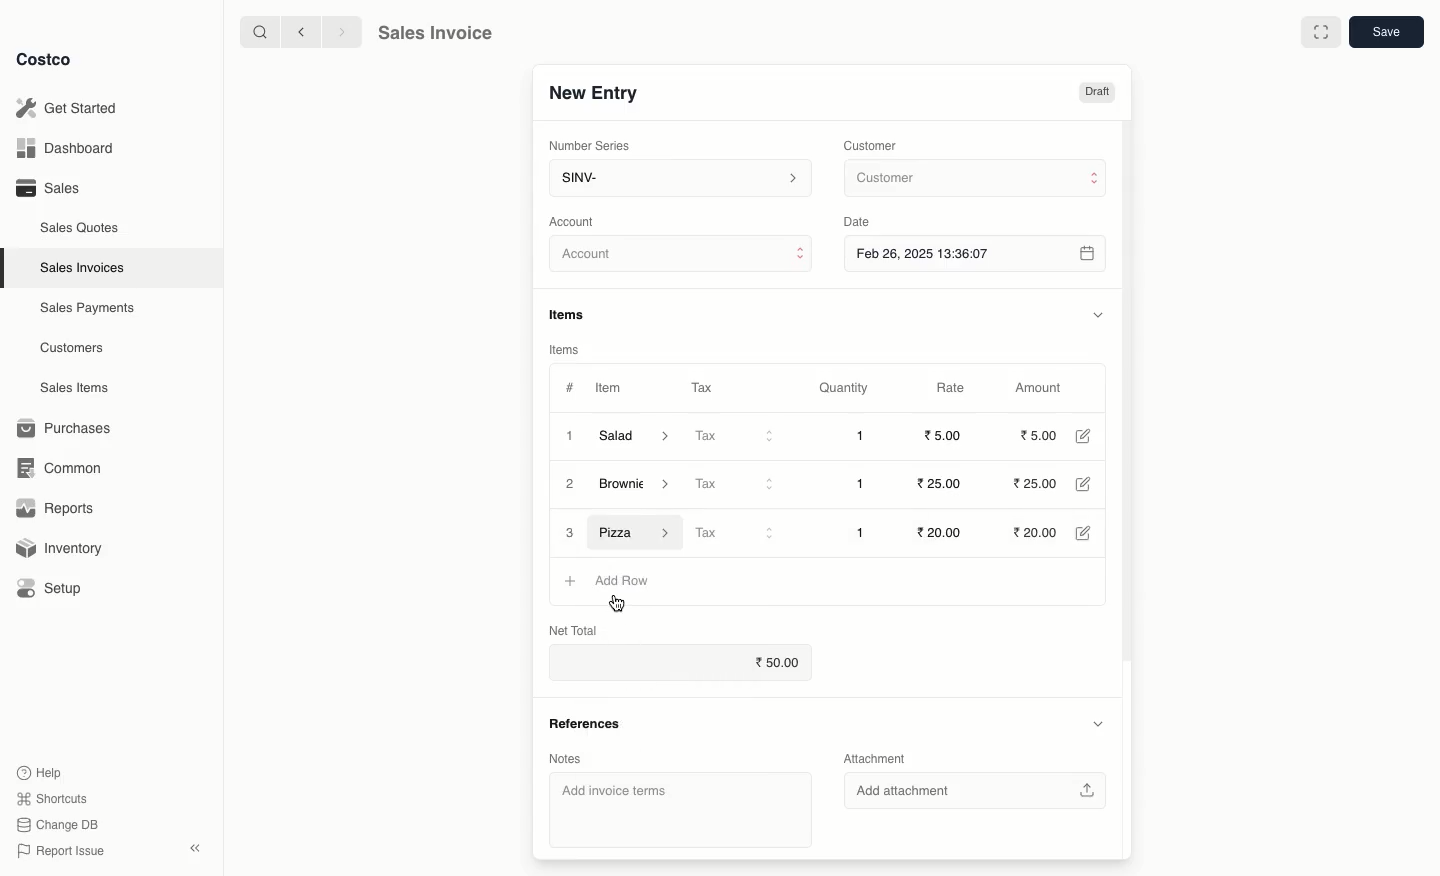  I want to click on ‘Account, so click(576, 221).